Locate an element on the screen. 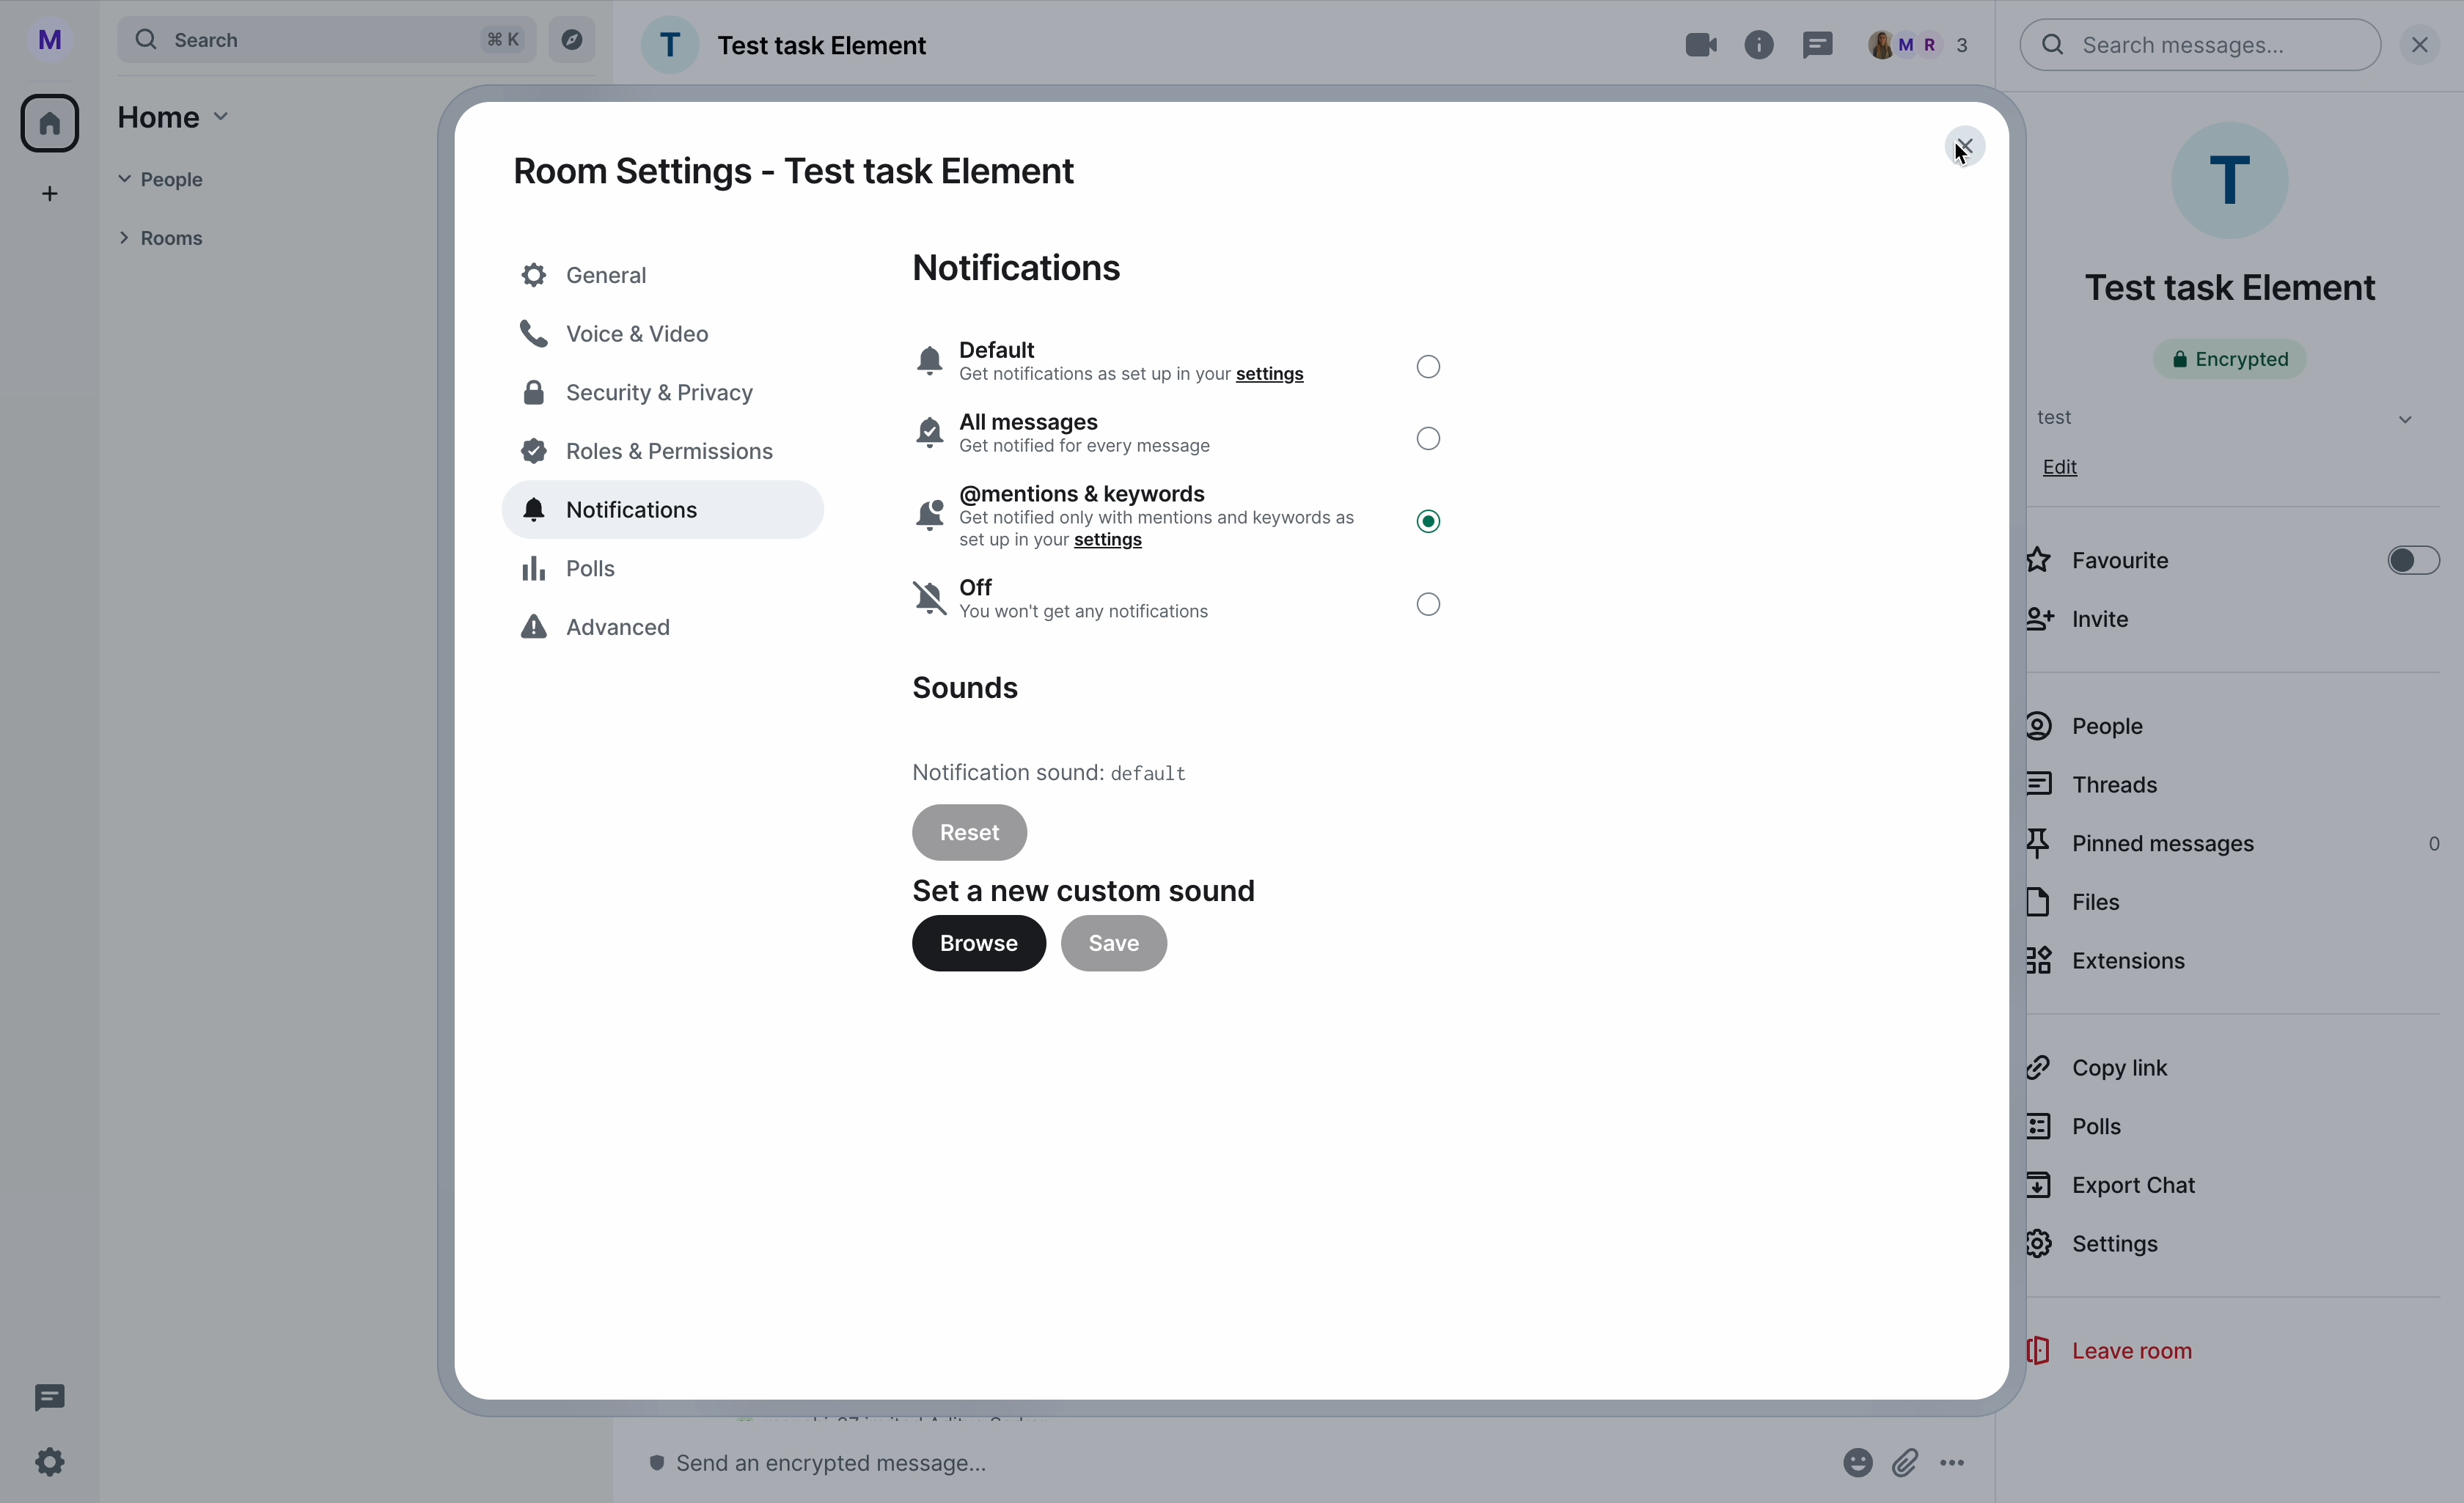 The image size is (2464, 1503). search bar is located at coordinates (328, 39).